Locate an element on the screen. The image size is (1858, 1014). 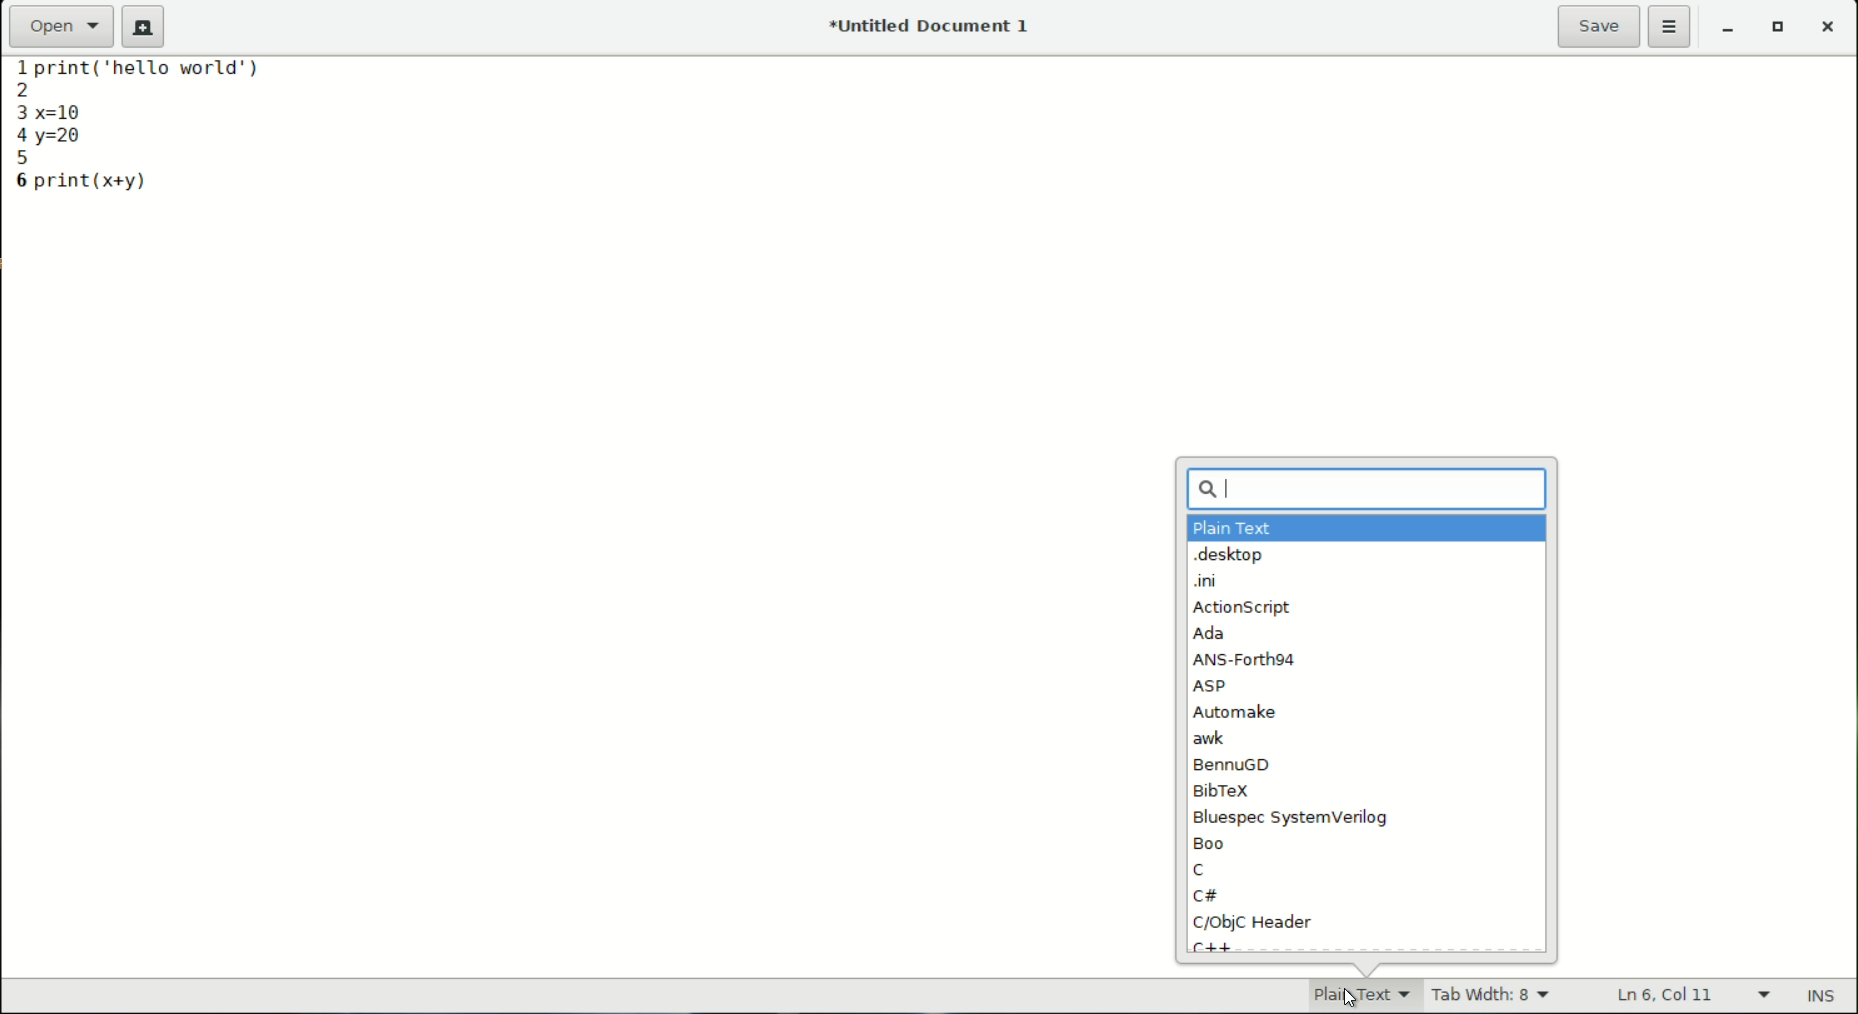
cursor position is located at coordinates (1668, 996).